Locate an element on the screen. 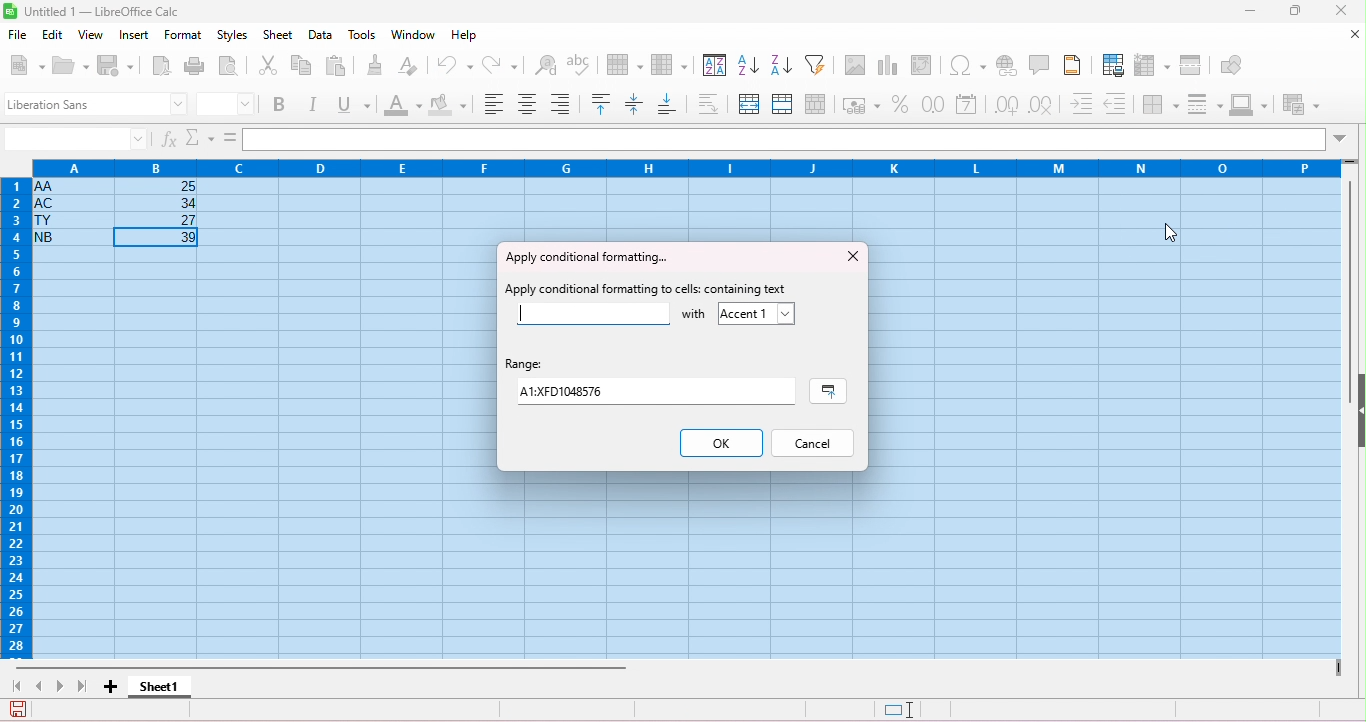  select range is located at coordinates (822, 390).